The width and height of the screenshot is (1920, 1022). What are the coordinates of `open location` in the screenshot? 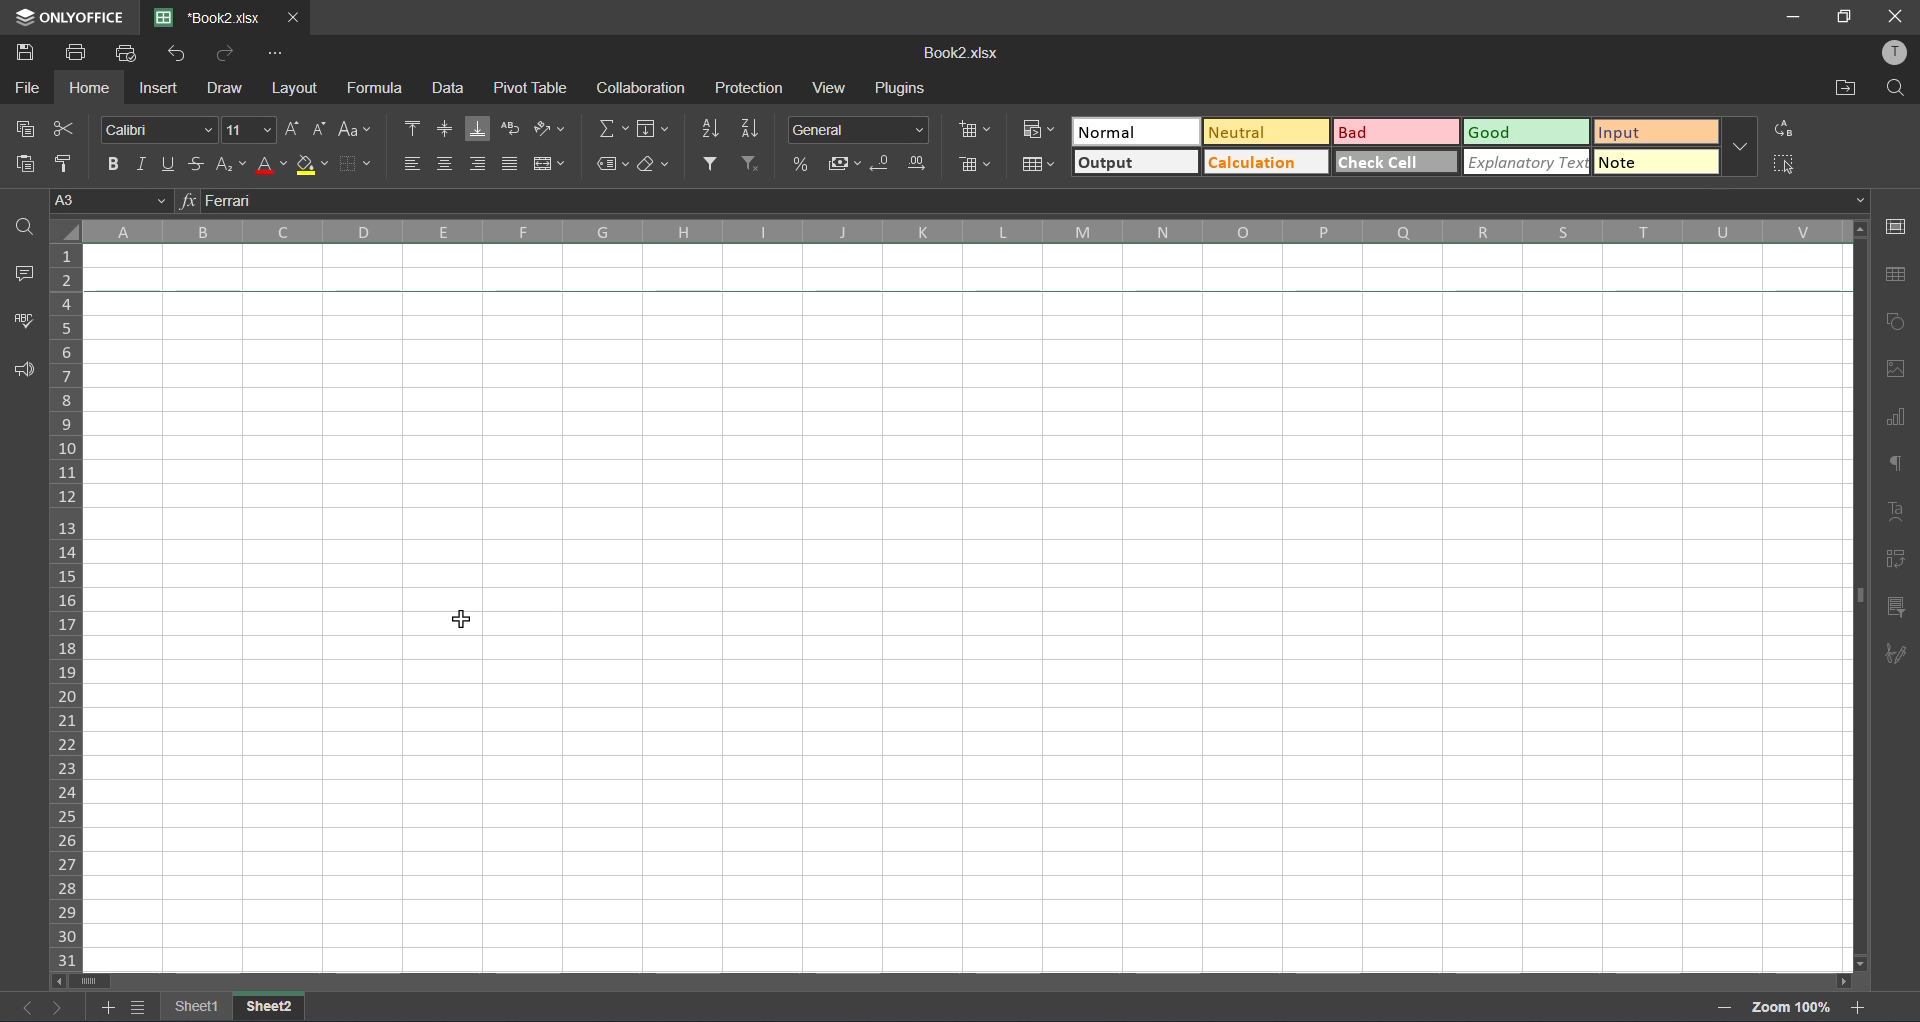 It's located at (1845, 87).